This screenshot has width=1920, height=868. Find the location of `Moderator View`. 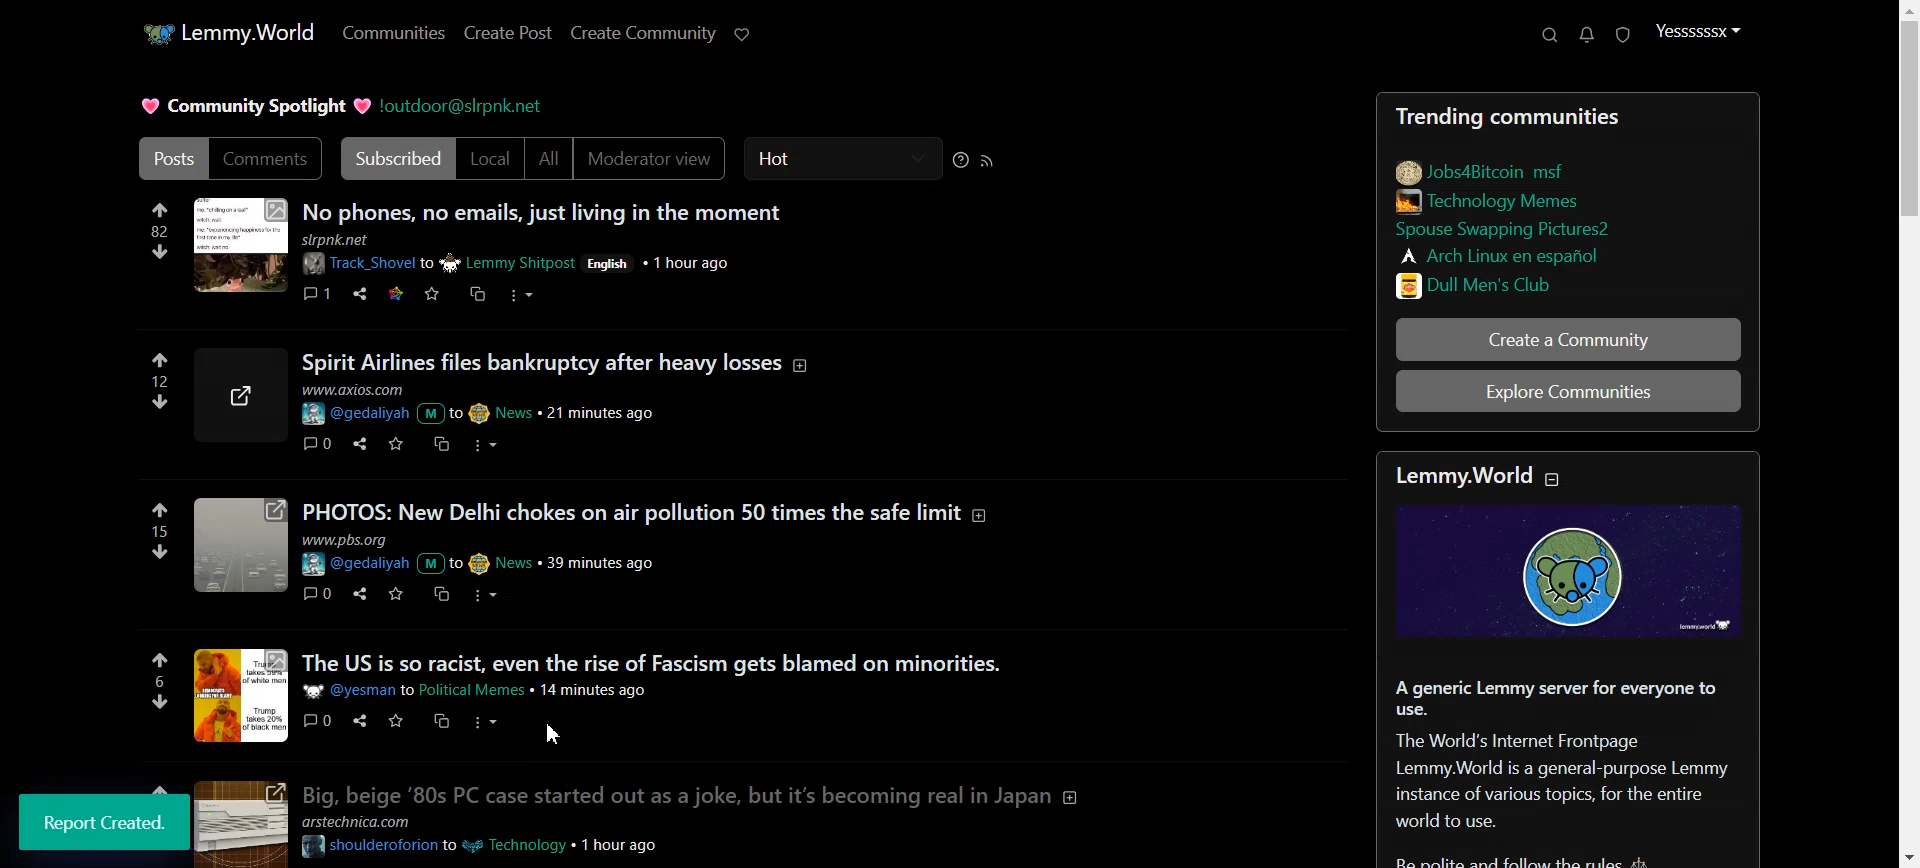

Moderator View is located at coordinates (654, 159).